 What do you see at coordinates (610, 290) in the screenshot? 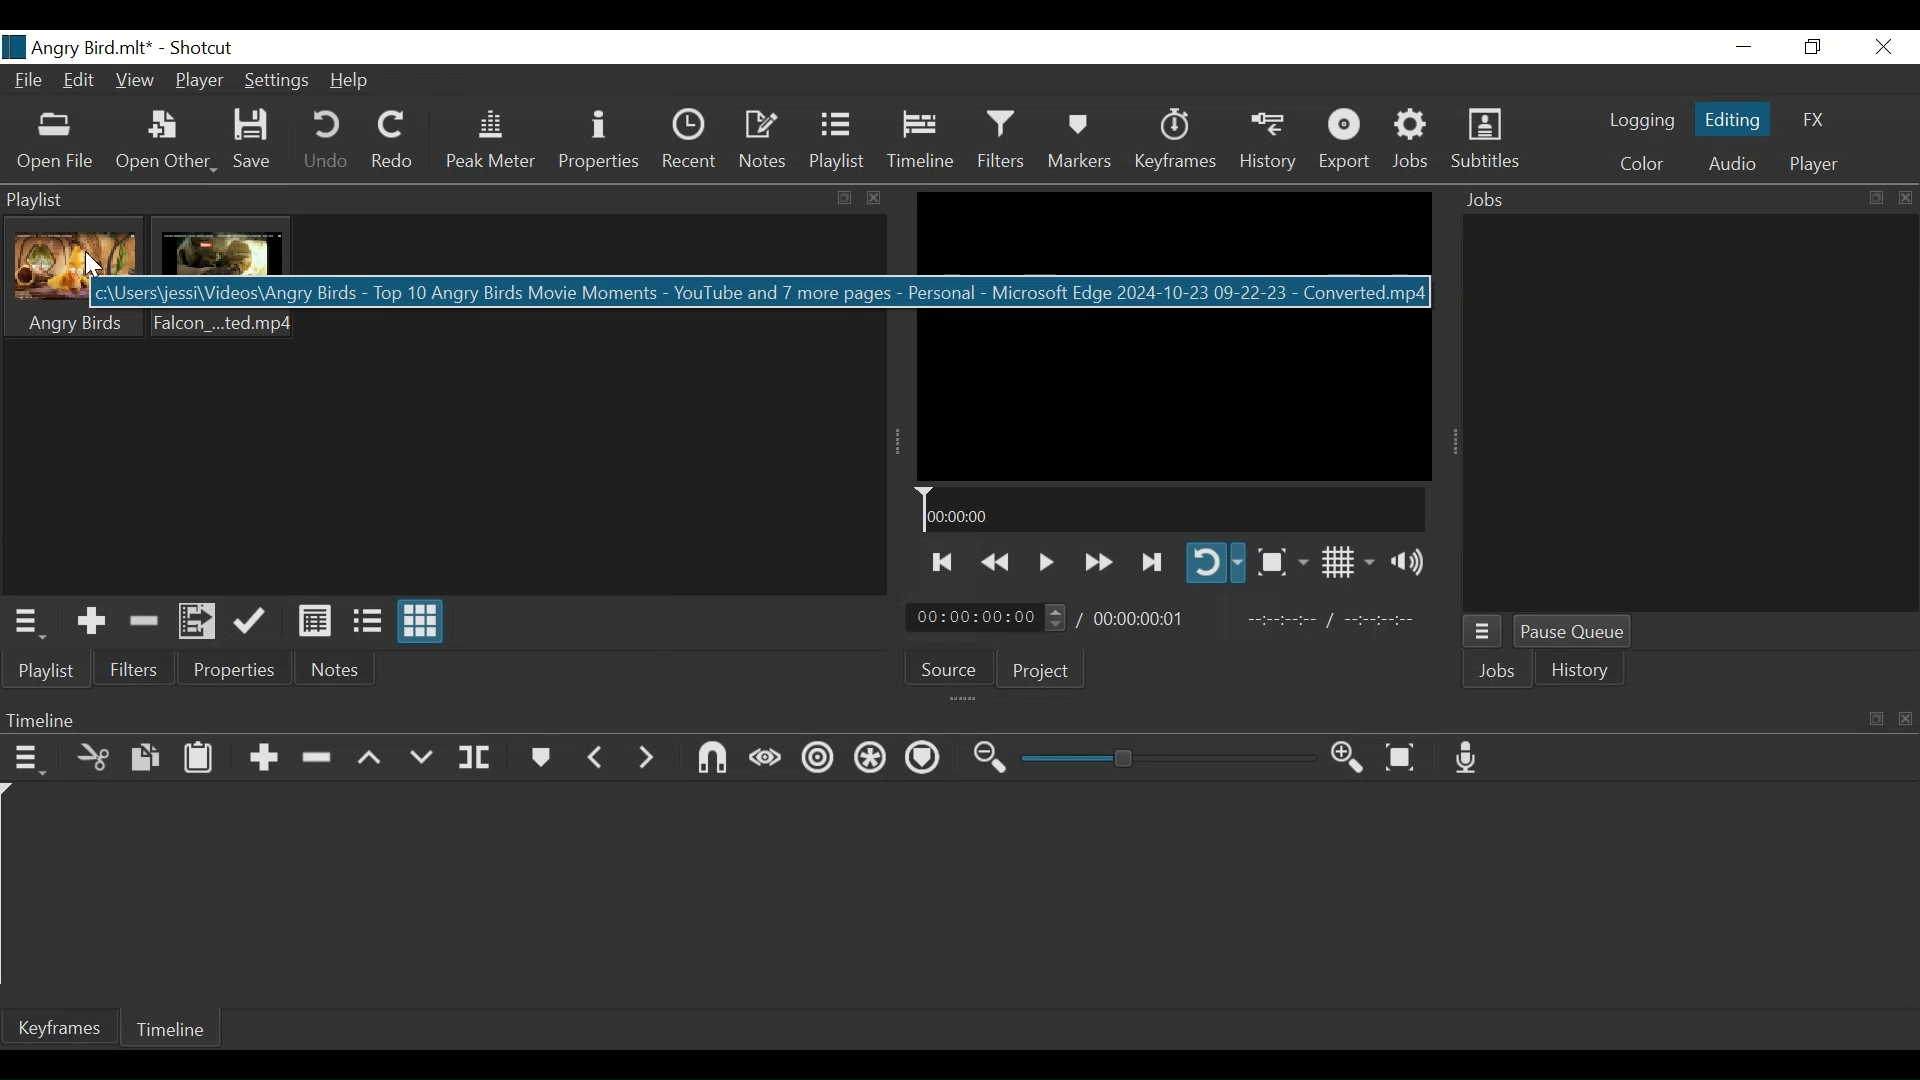
I see `location` at bounding box center [610, 290].